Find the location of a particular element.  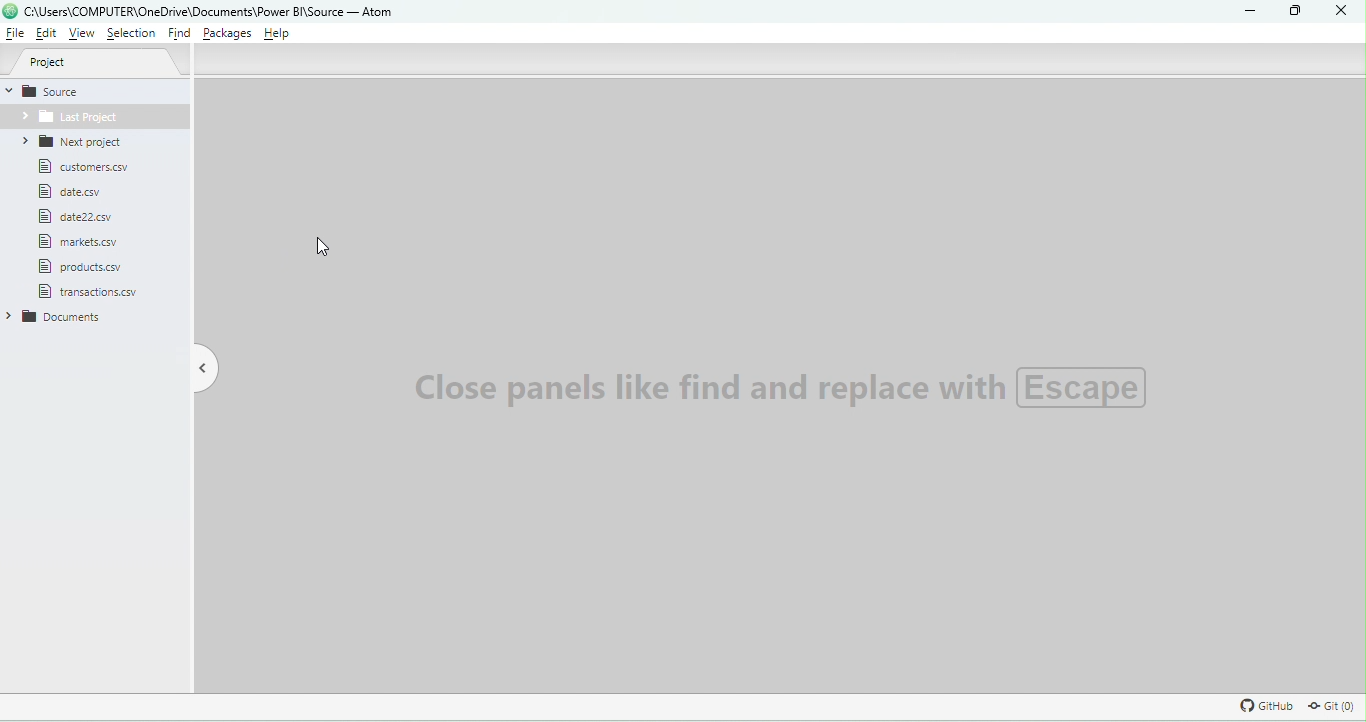

File is located at coordinates (95, 267).